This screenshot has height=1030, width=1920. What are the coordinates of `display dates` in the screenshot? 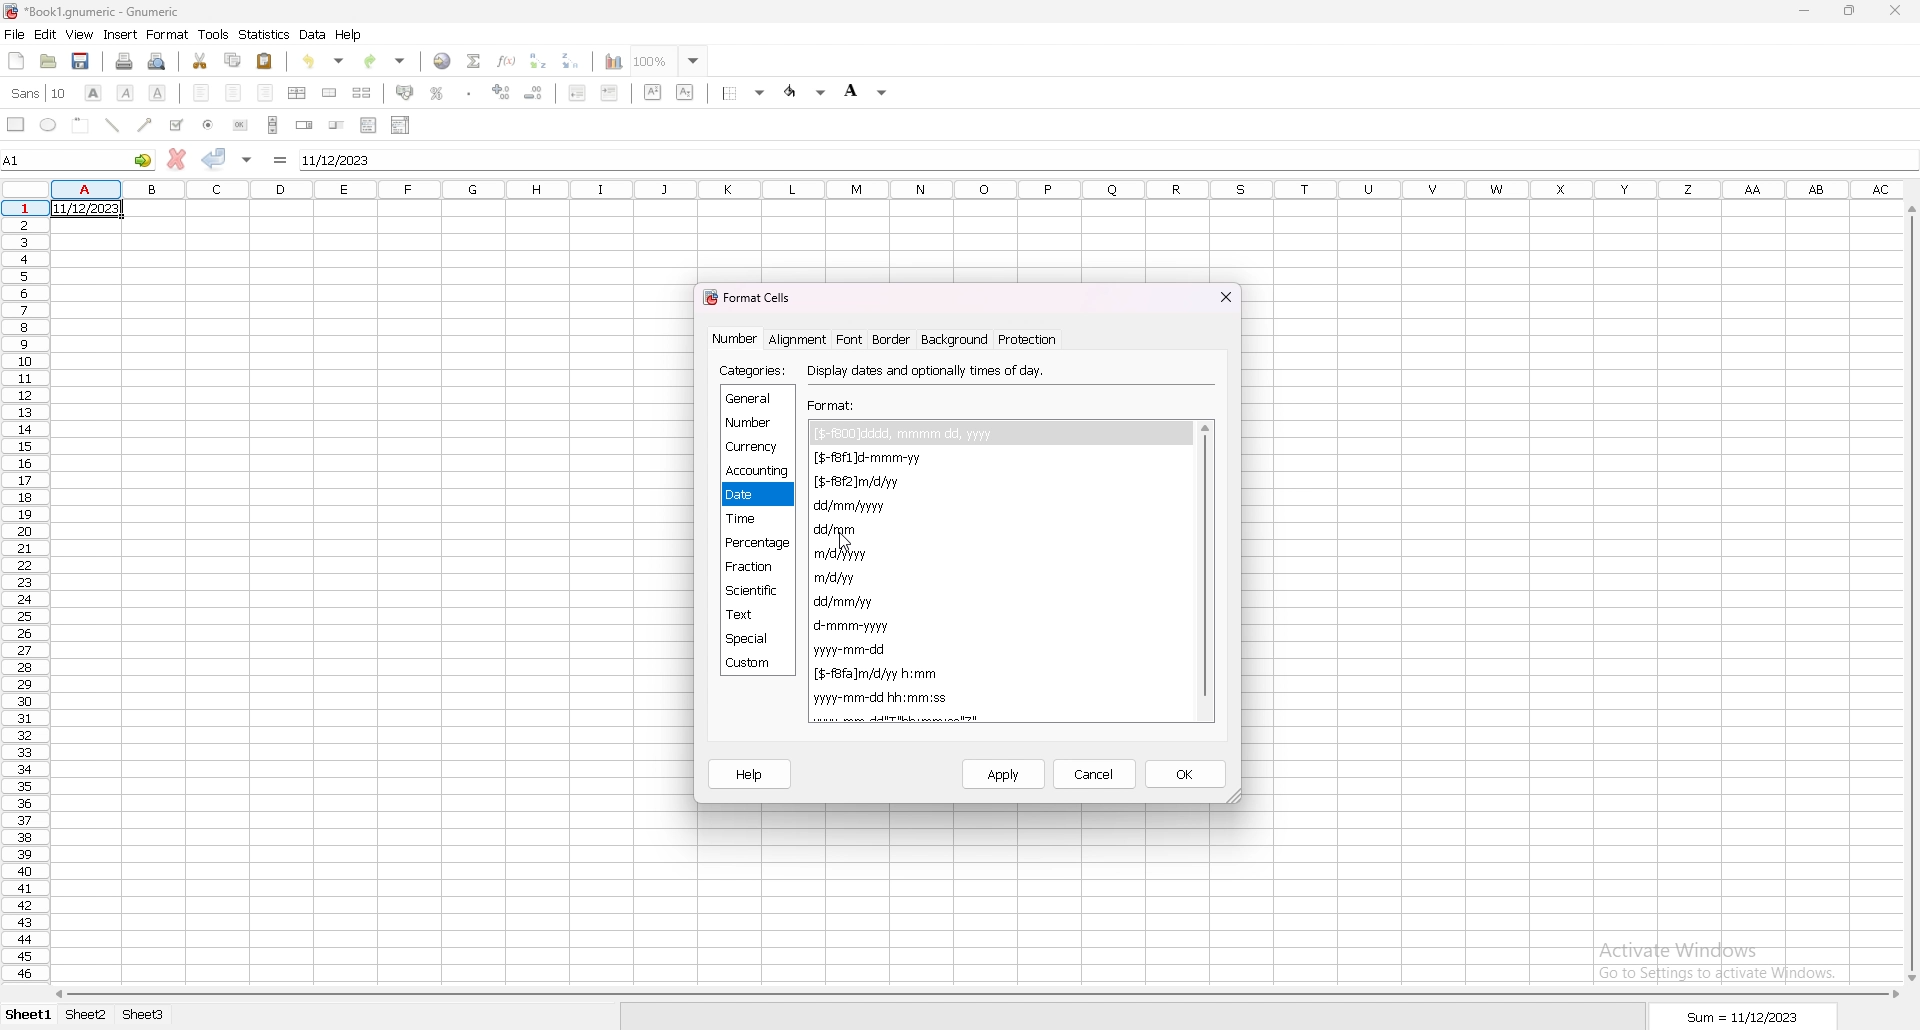 It's located at (929, 369).